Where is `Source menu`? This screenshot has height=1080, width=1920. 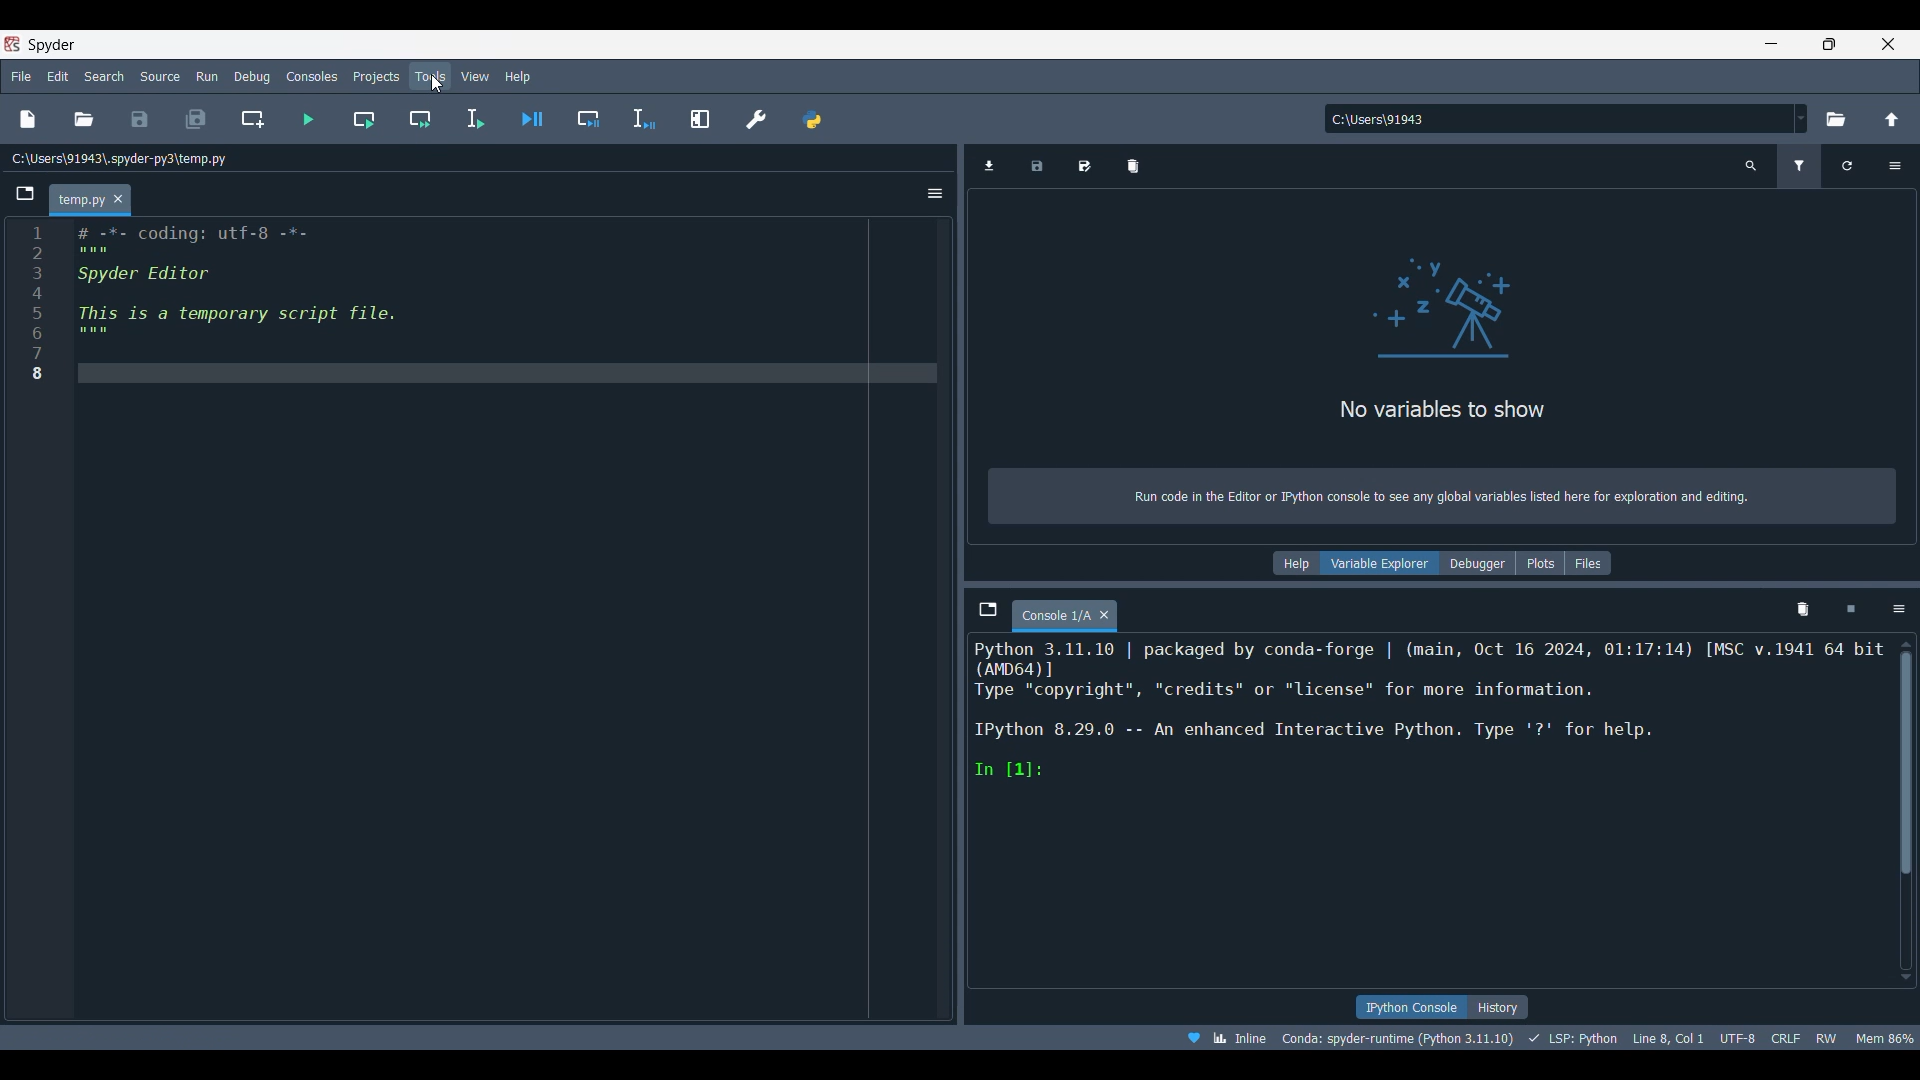
Source menu is located at coordinates (161, 75).